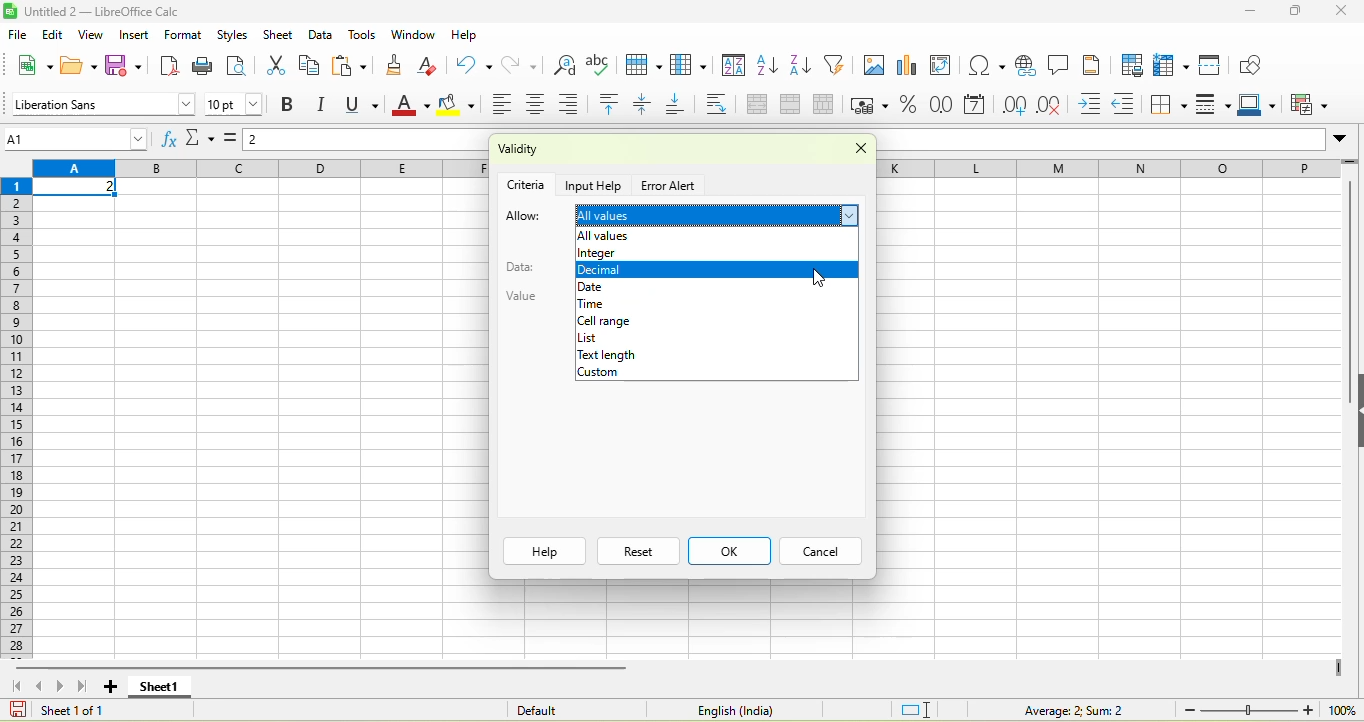 The width and height of the screenshot is (1364, 722). I want to click on add decimal, so click(1015, 105).